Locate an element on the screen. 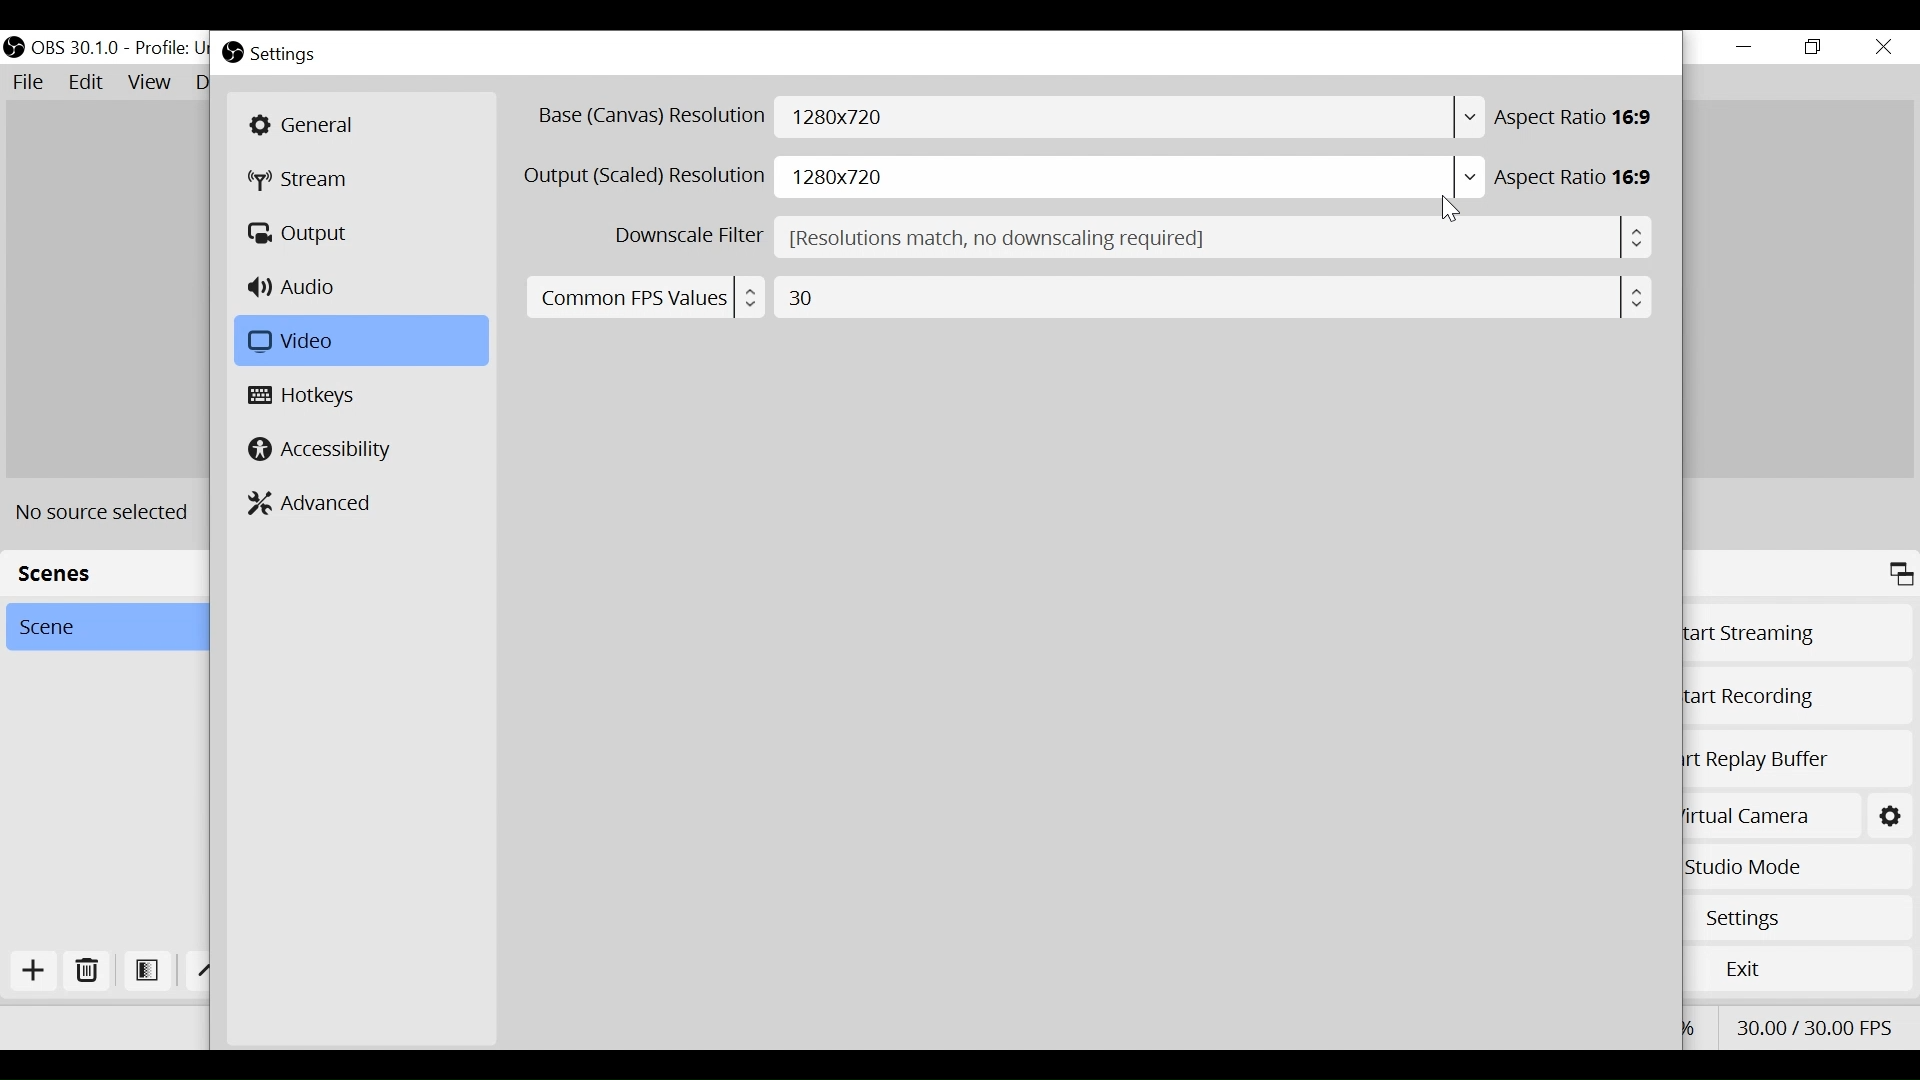  General is located at coordinates (359, 125).